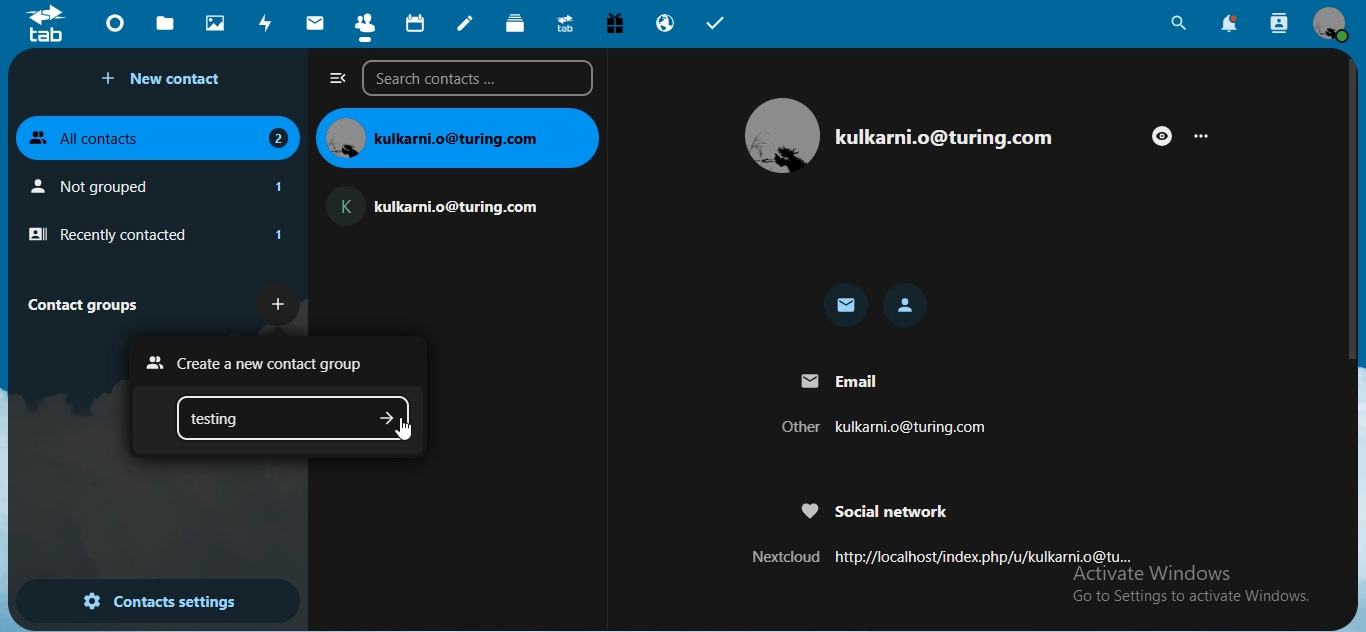 The width and height of the screenshot is (1366, 632). I want to click on add, so click(280, 302).